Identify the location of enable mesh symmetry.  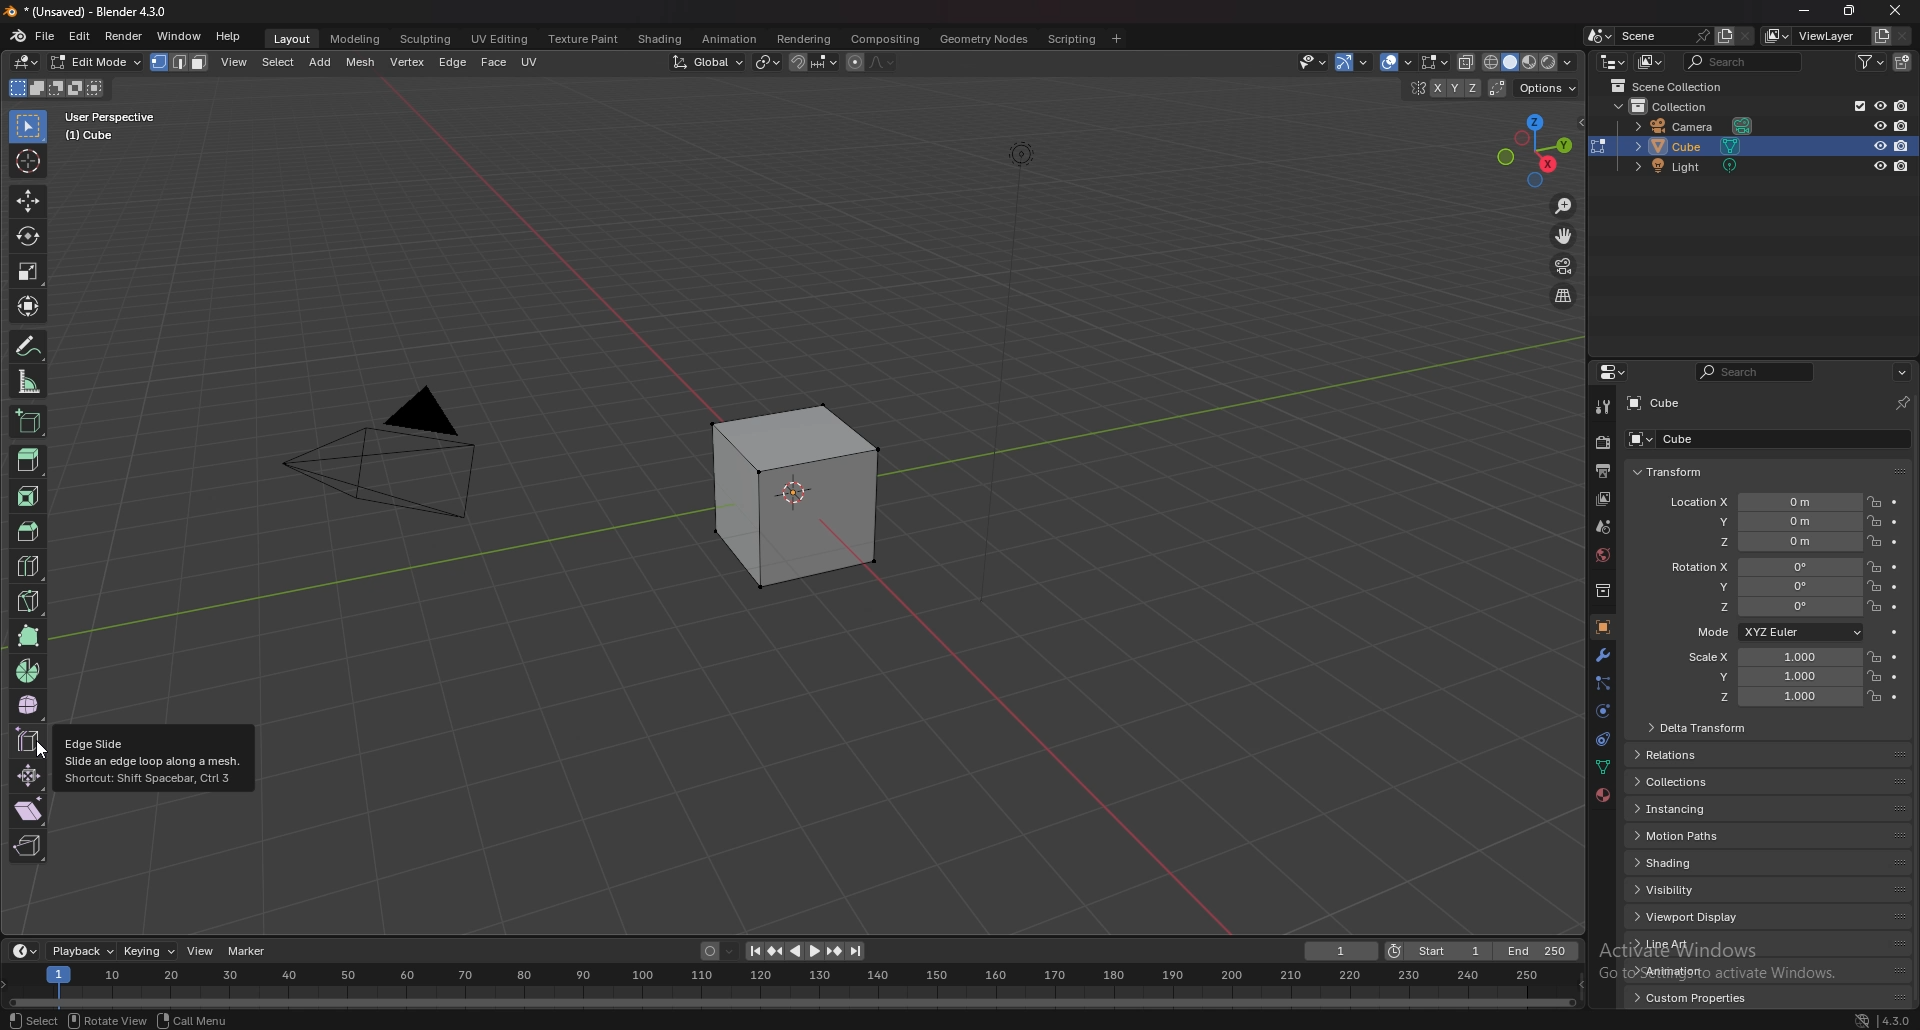
(1444, 89).